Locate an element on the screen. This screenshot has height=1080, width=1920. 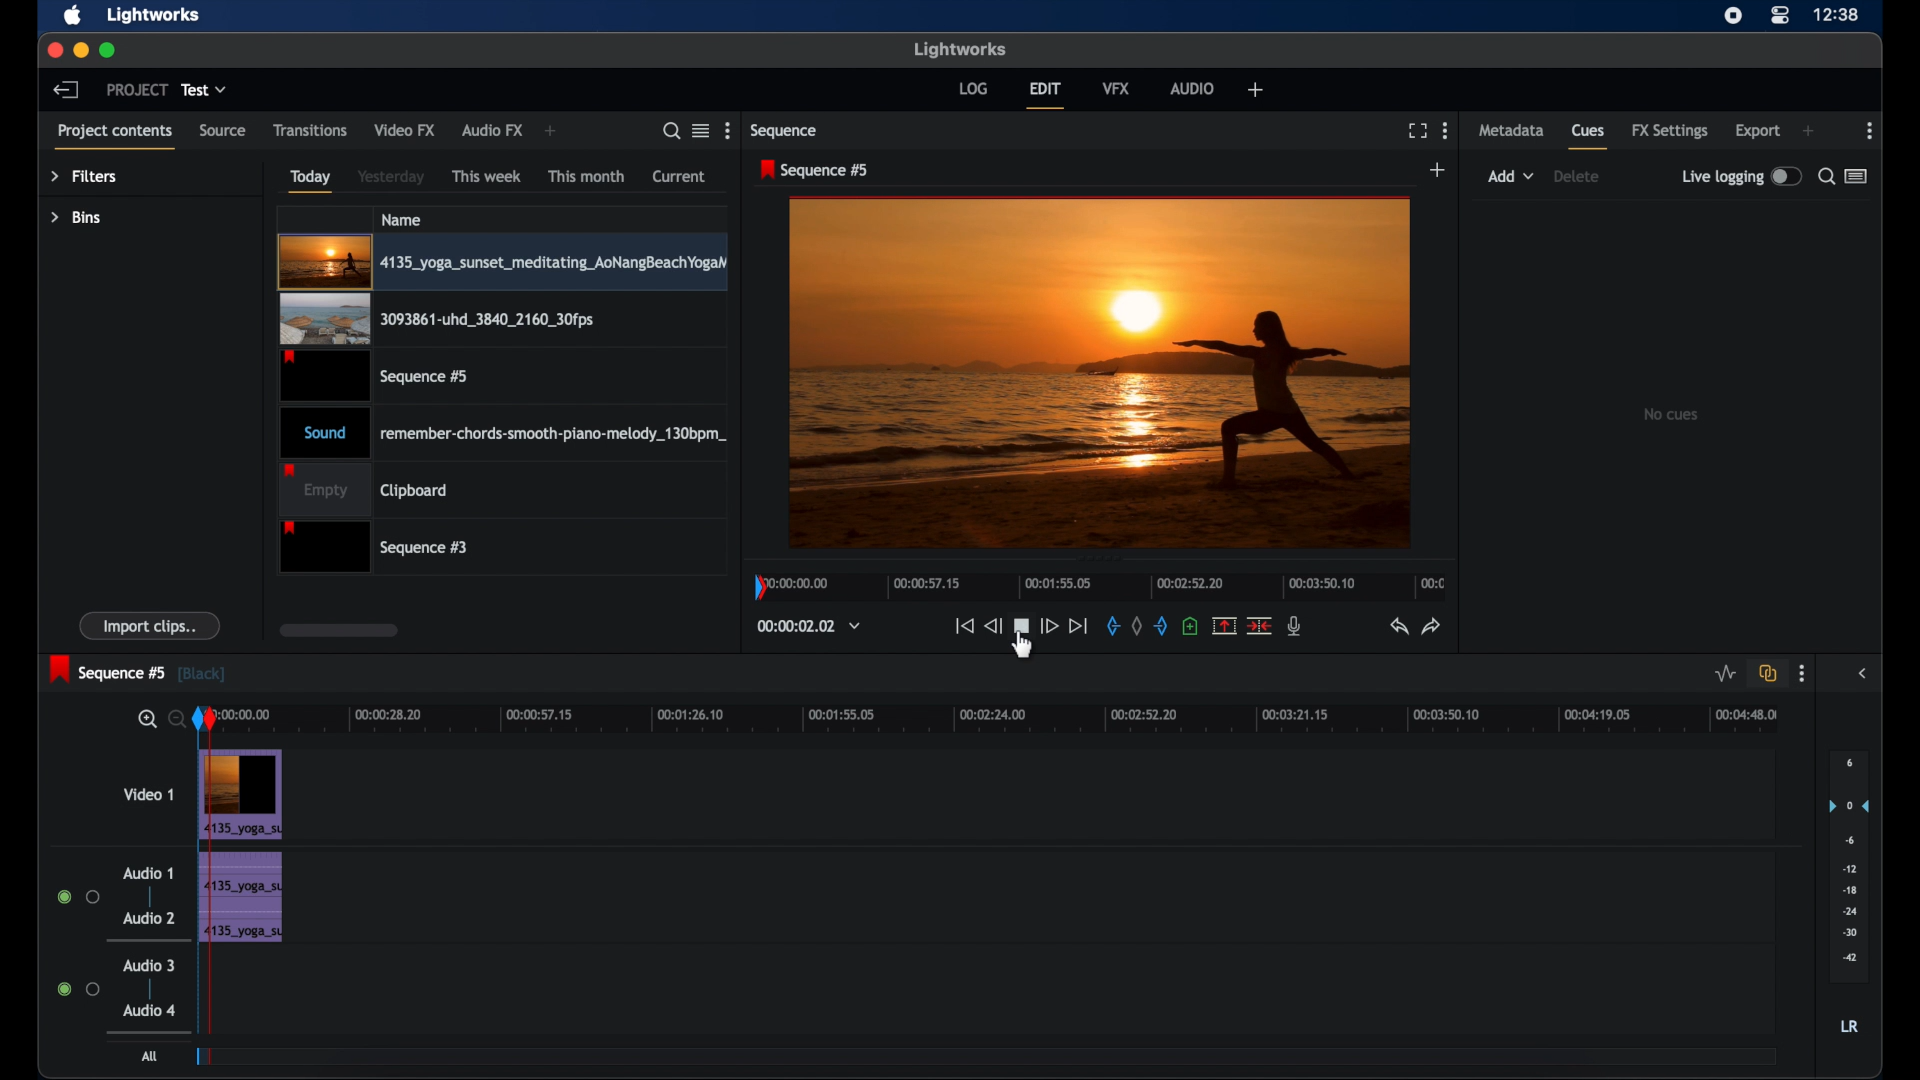
export is located at coordinates (1759, 131).